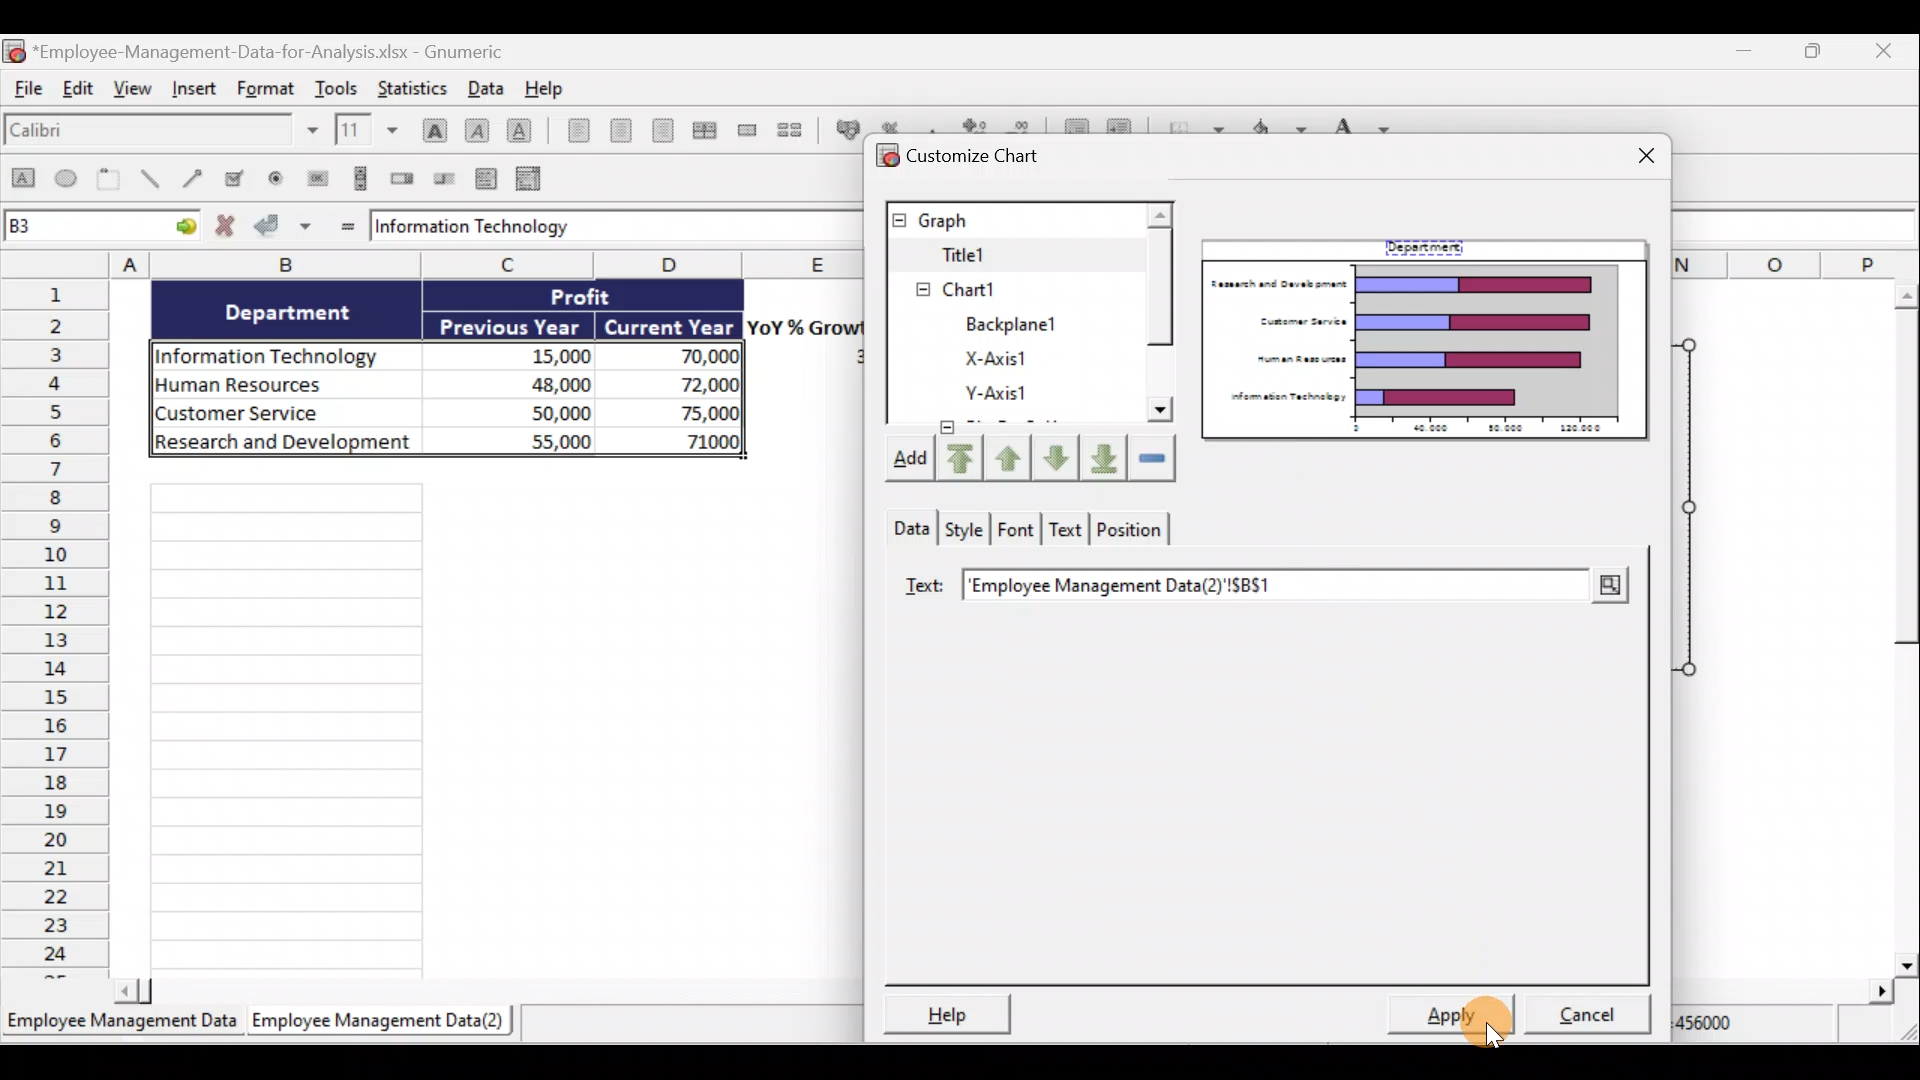 The width and height of the screenshot is (1920, 1080). I want to click on Maximize, so click(1822, 54).